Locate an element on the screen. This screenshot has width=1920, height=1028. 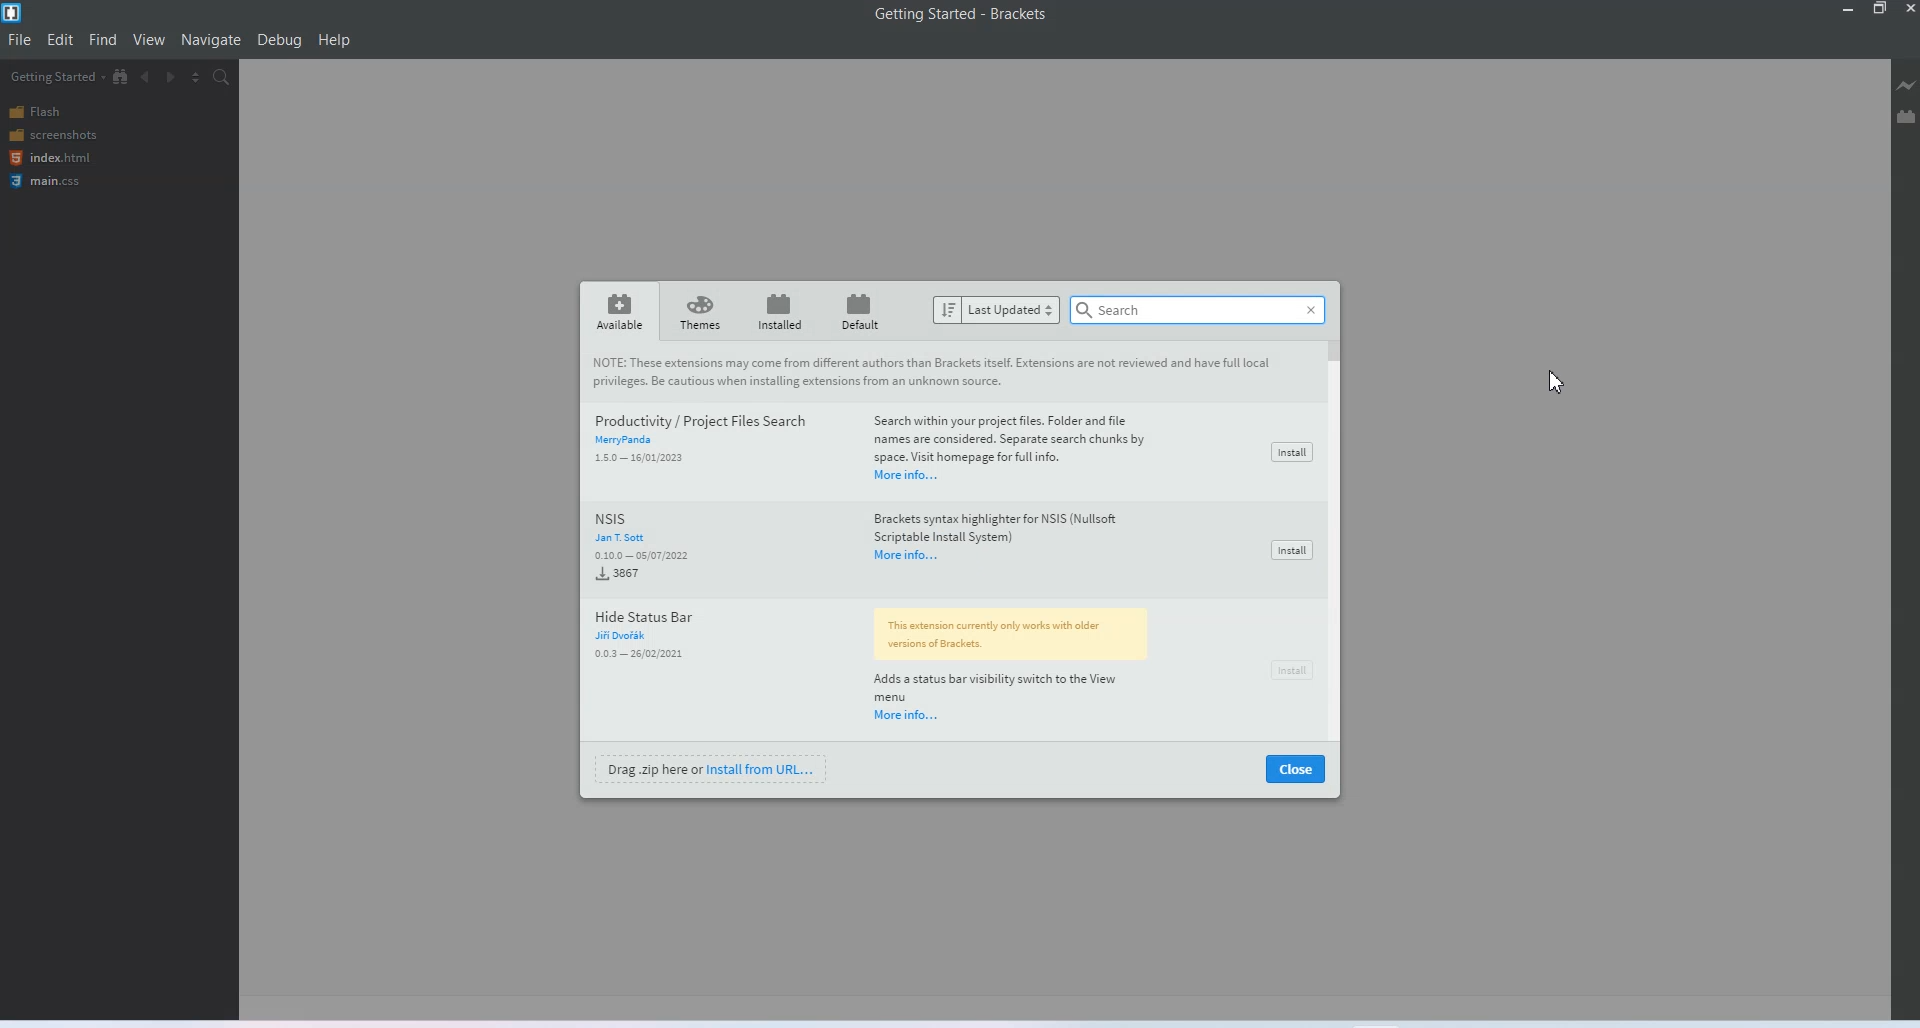
Extension manager is located at coordinates (1906, 111).